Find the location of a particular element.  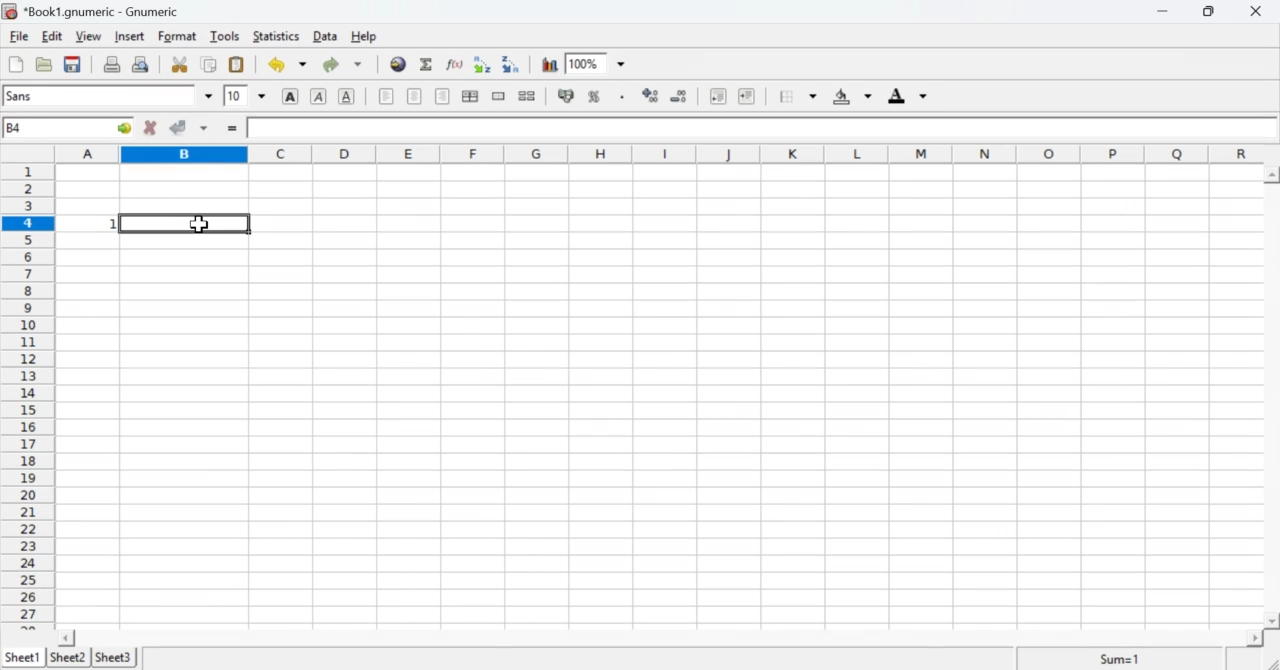

Format the selection as percentage. is located at coordinates (597, 97).